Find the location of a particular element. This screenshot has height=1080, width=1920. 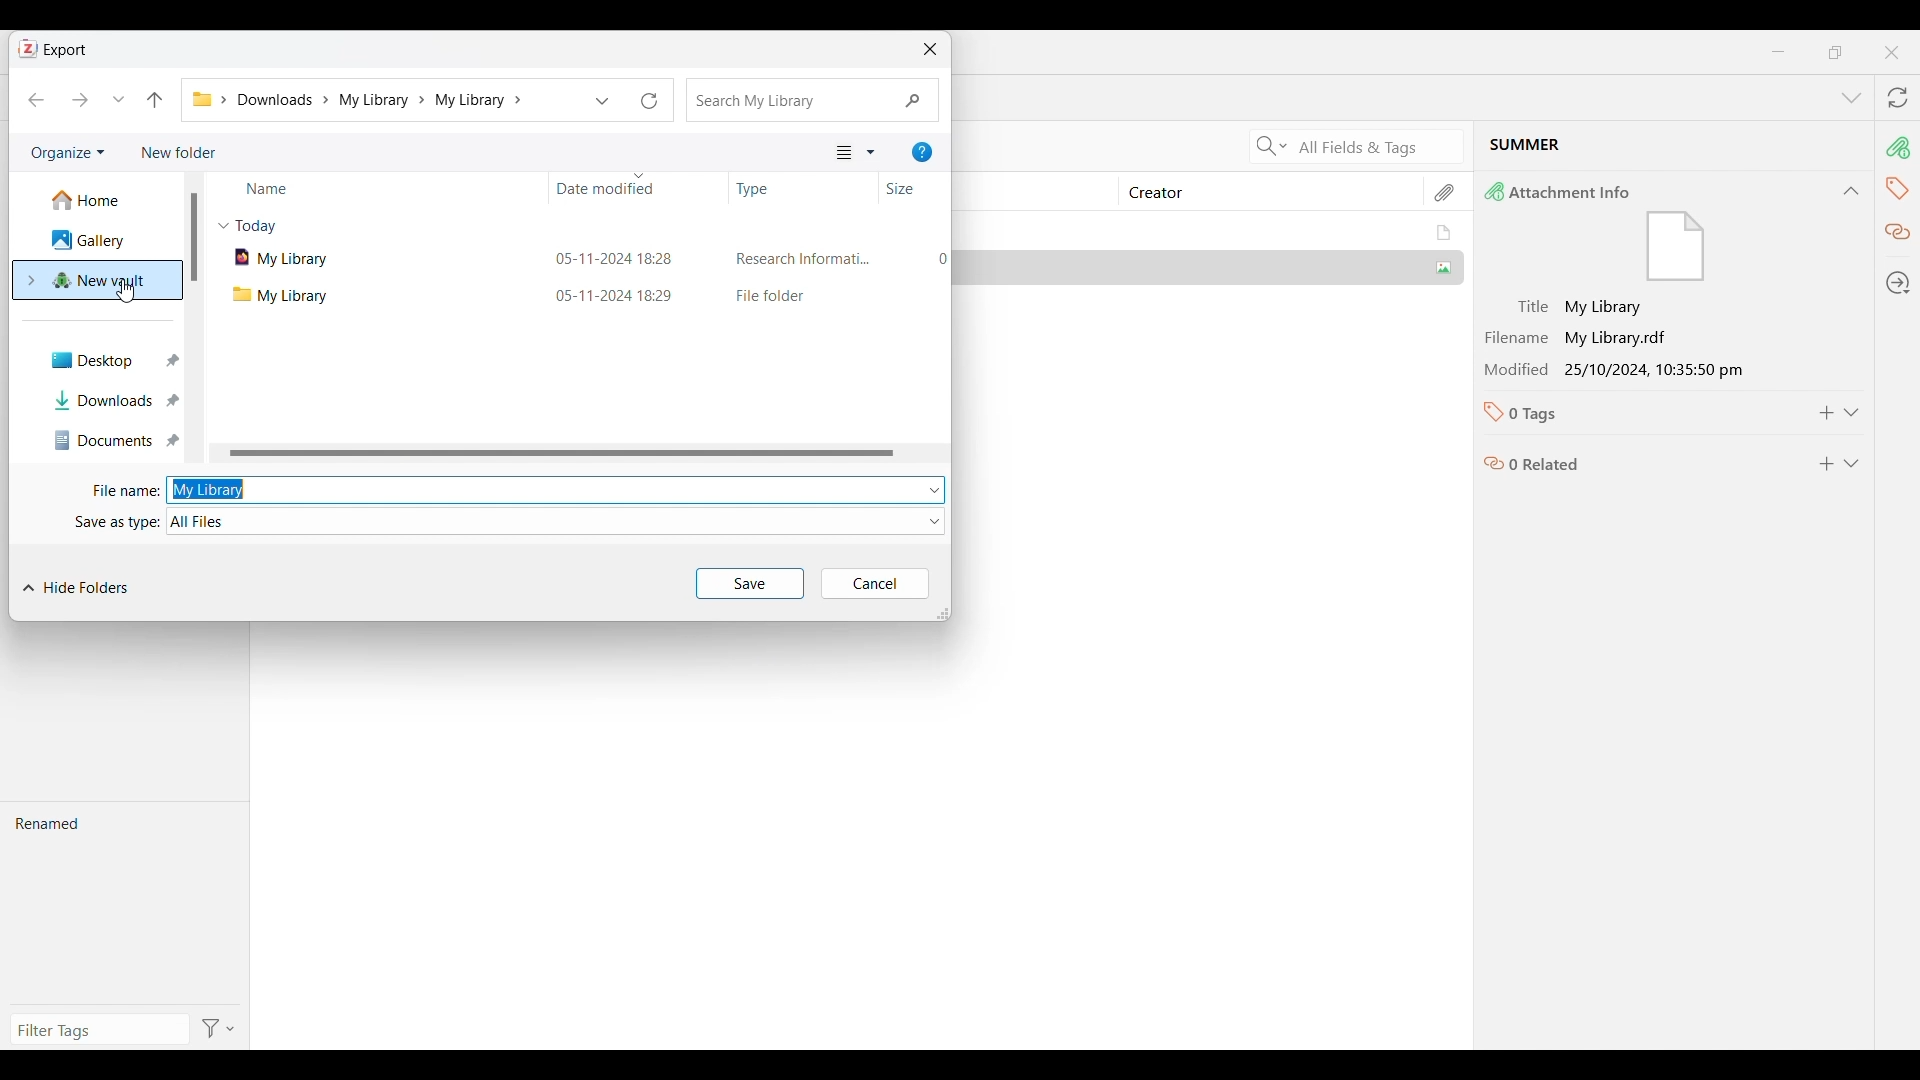

Filename : My library.rdf is located at coordinates (1636, 338).